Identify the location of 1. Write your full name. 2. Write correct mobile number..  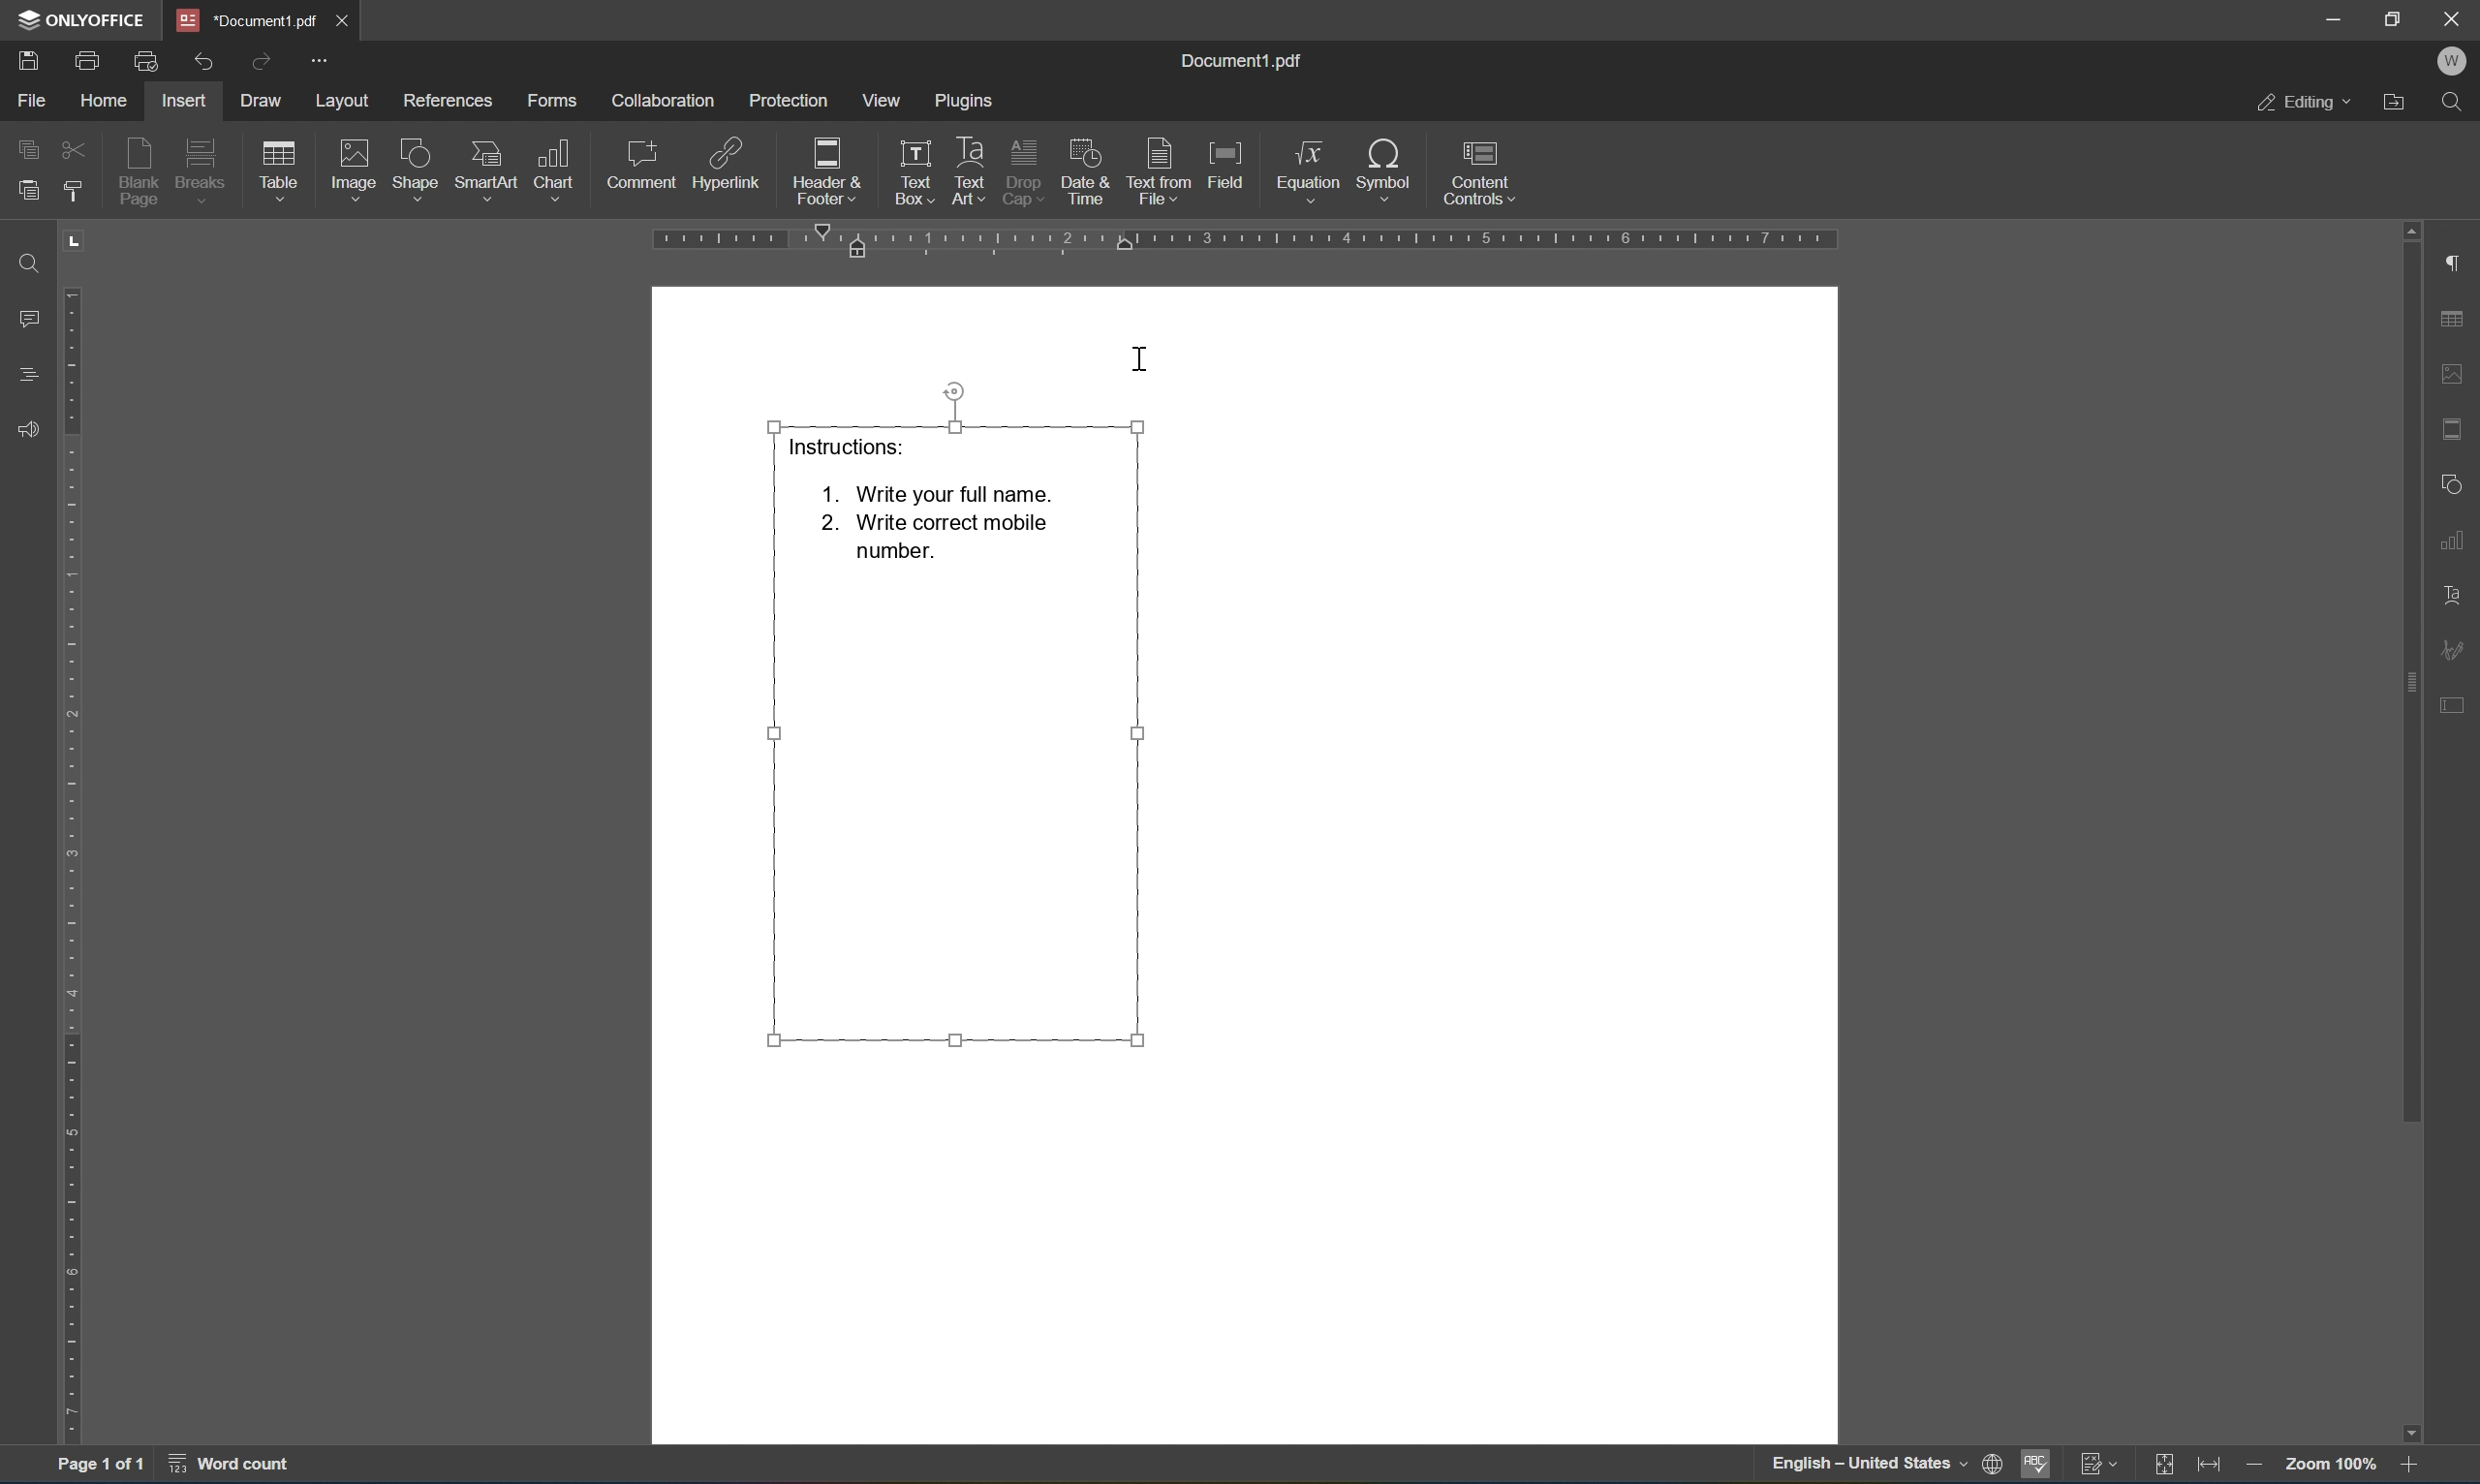
(938, 524).